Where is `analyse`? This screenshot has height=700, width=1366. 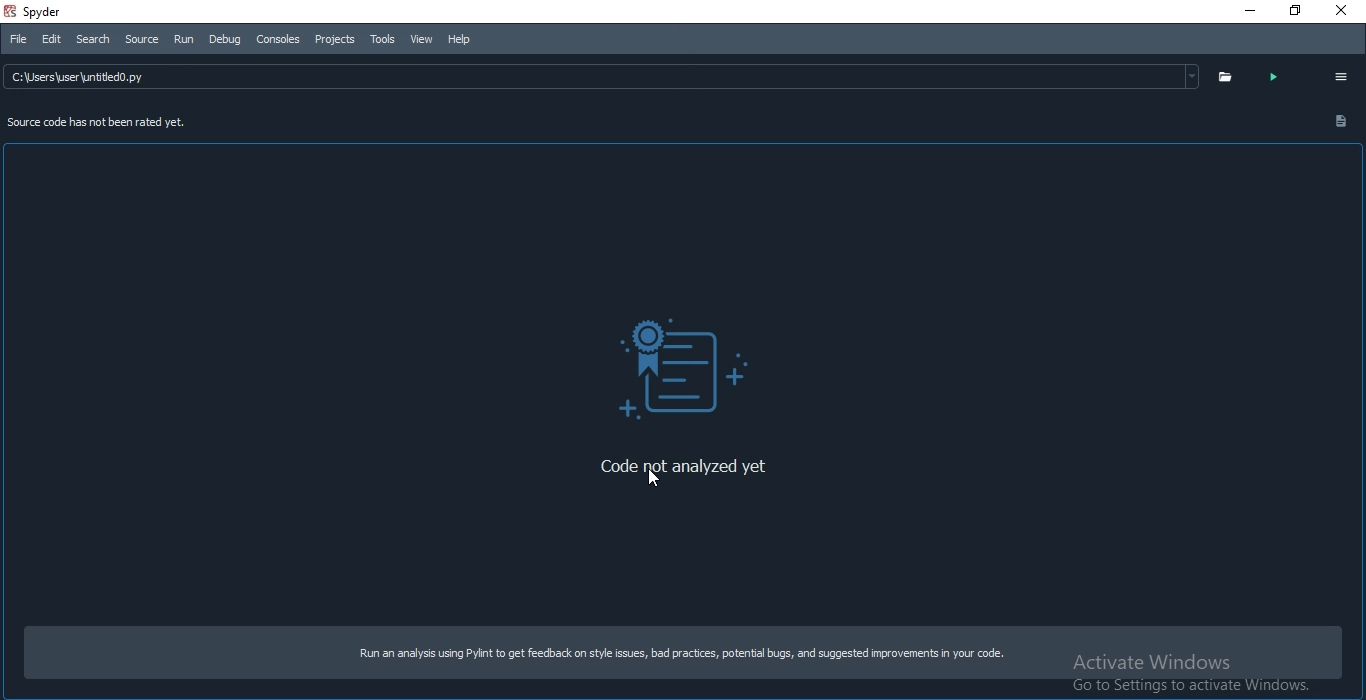
analyse is located at coordinates (1279, 78).